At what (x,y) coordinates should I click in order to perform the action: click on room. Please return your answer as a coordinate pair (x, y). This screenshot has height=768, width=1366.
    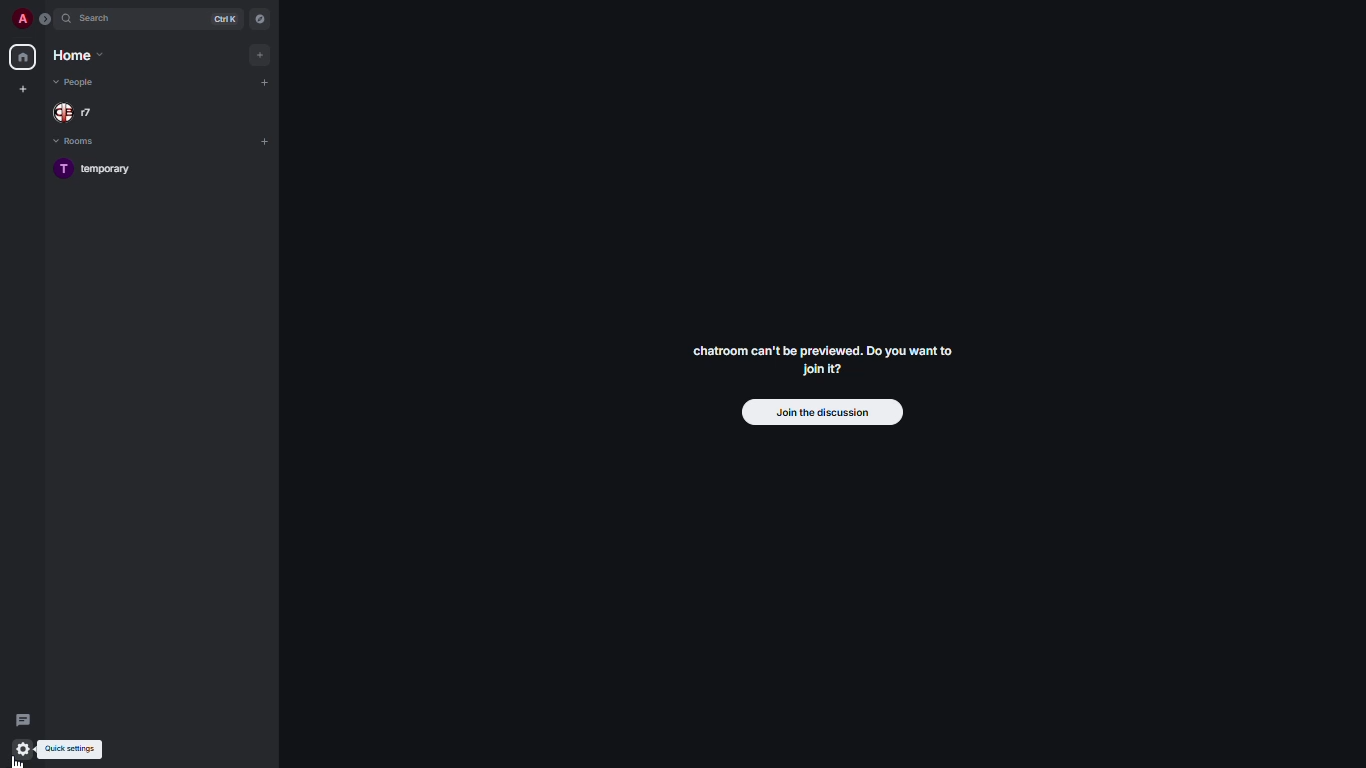
    Looking at the image, I should click on (106, 170).